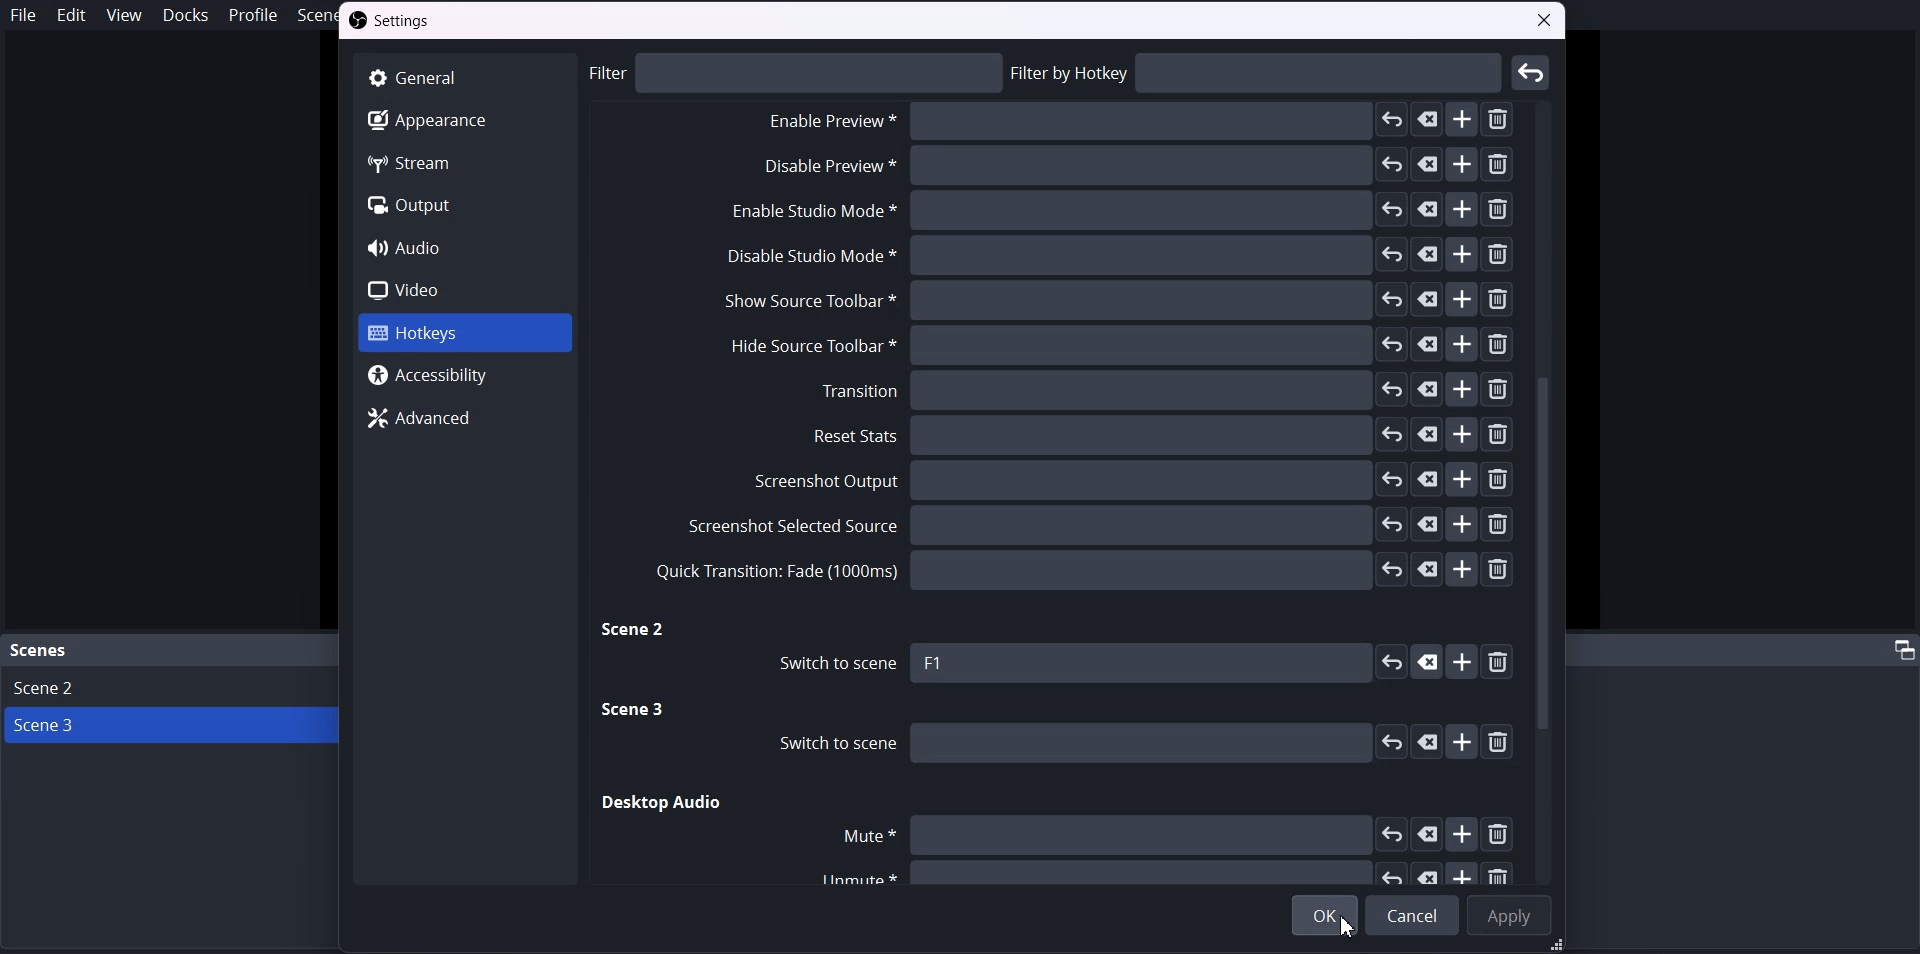  Describe the element at coordinates (1349, 926) in the screenshot. I see `Cursor` at that location.